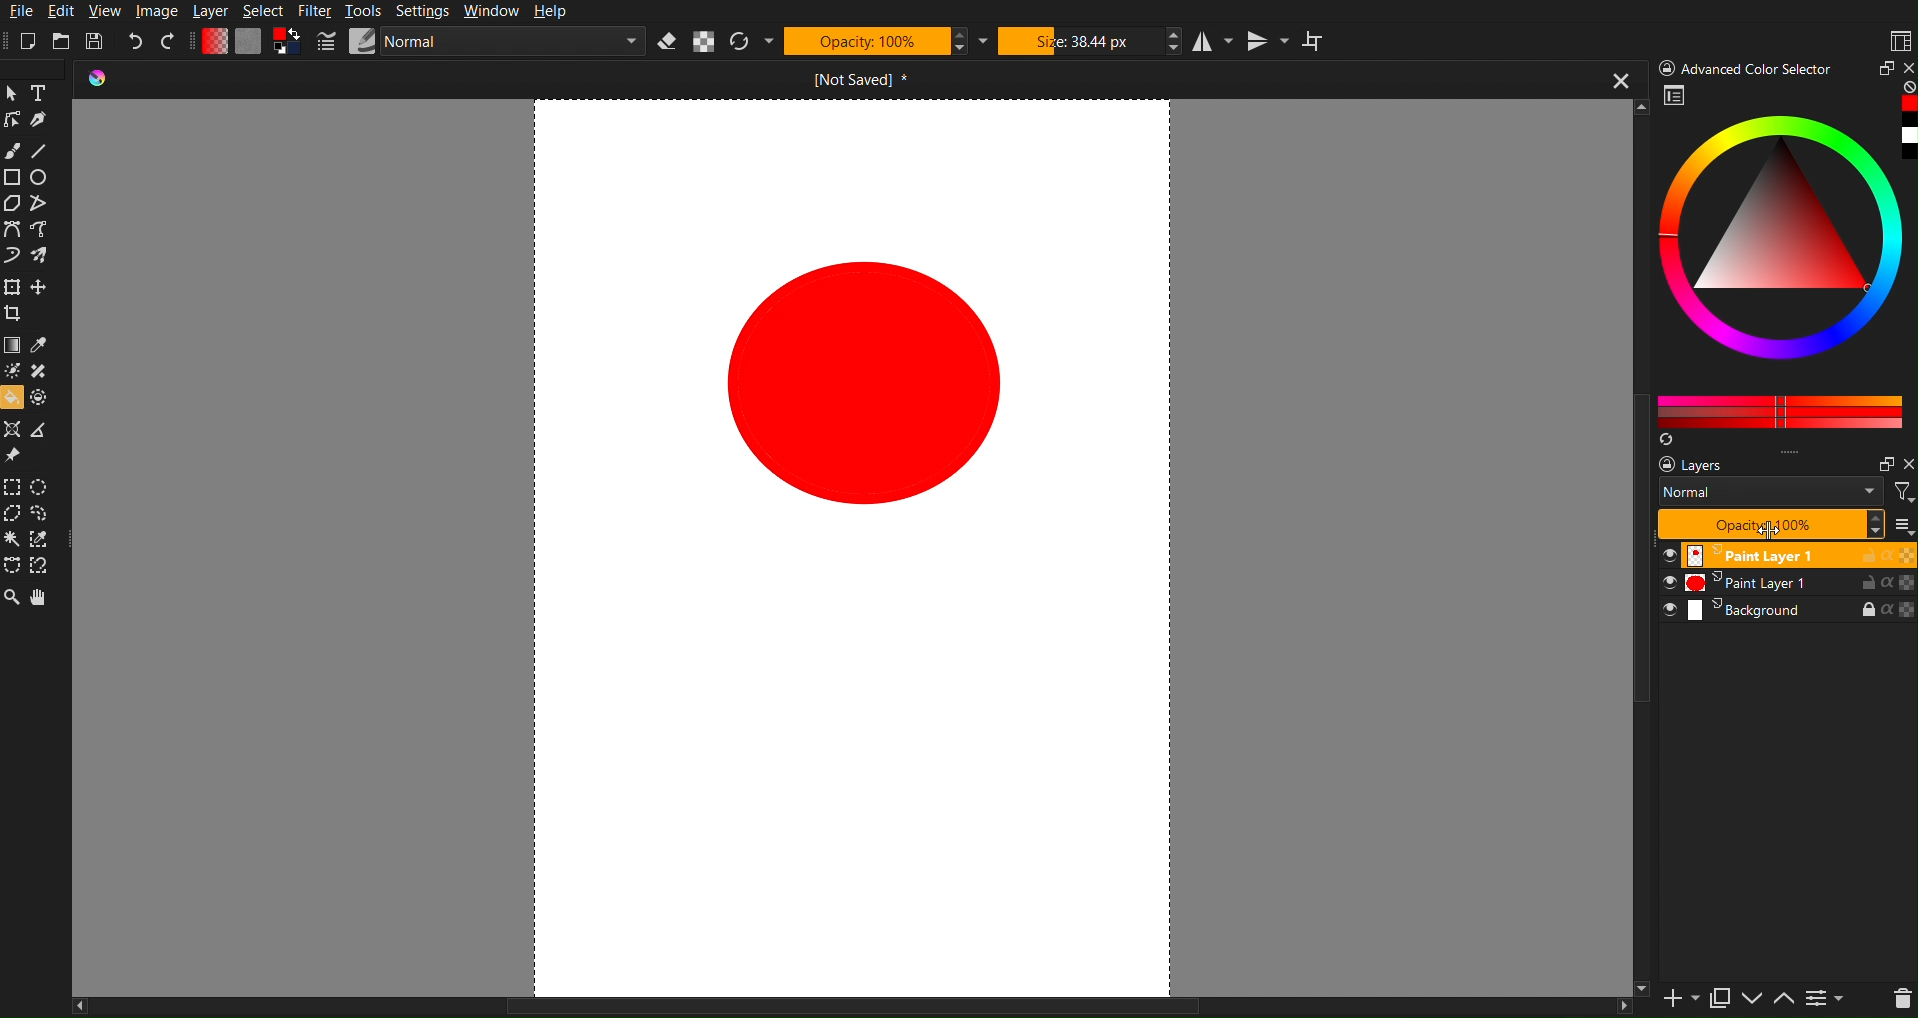 The image size is (1918, 1018). Describe the element at coordinates (1779, 583) in the screenshot. I see `Paint Layer 1` at that location.